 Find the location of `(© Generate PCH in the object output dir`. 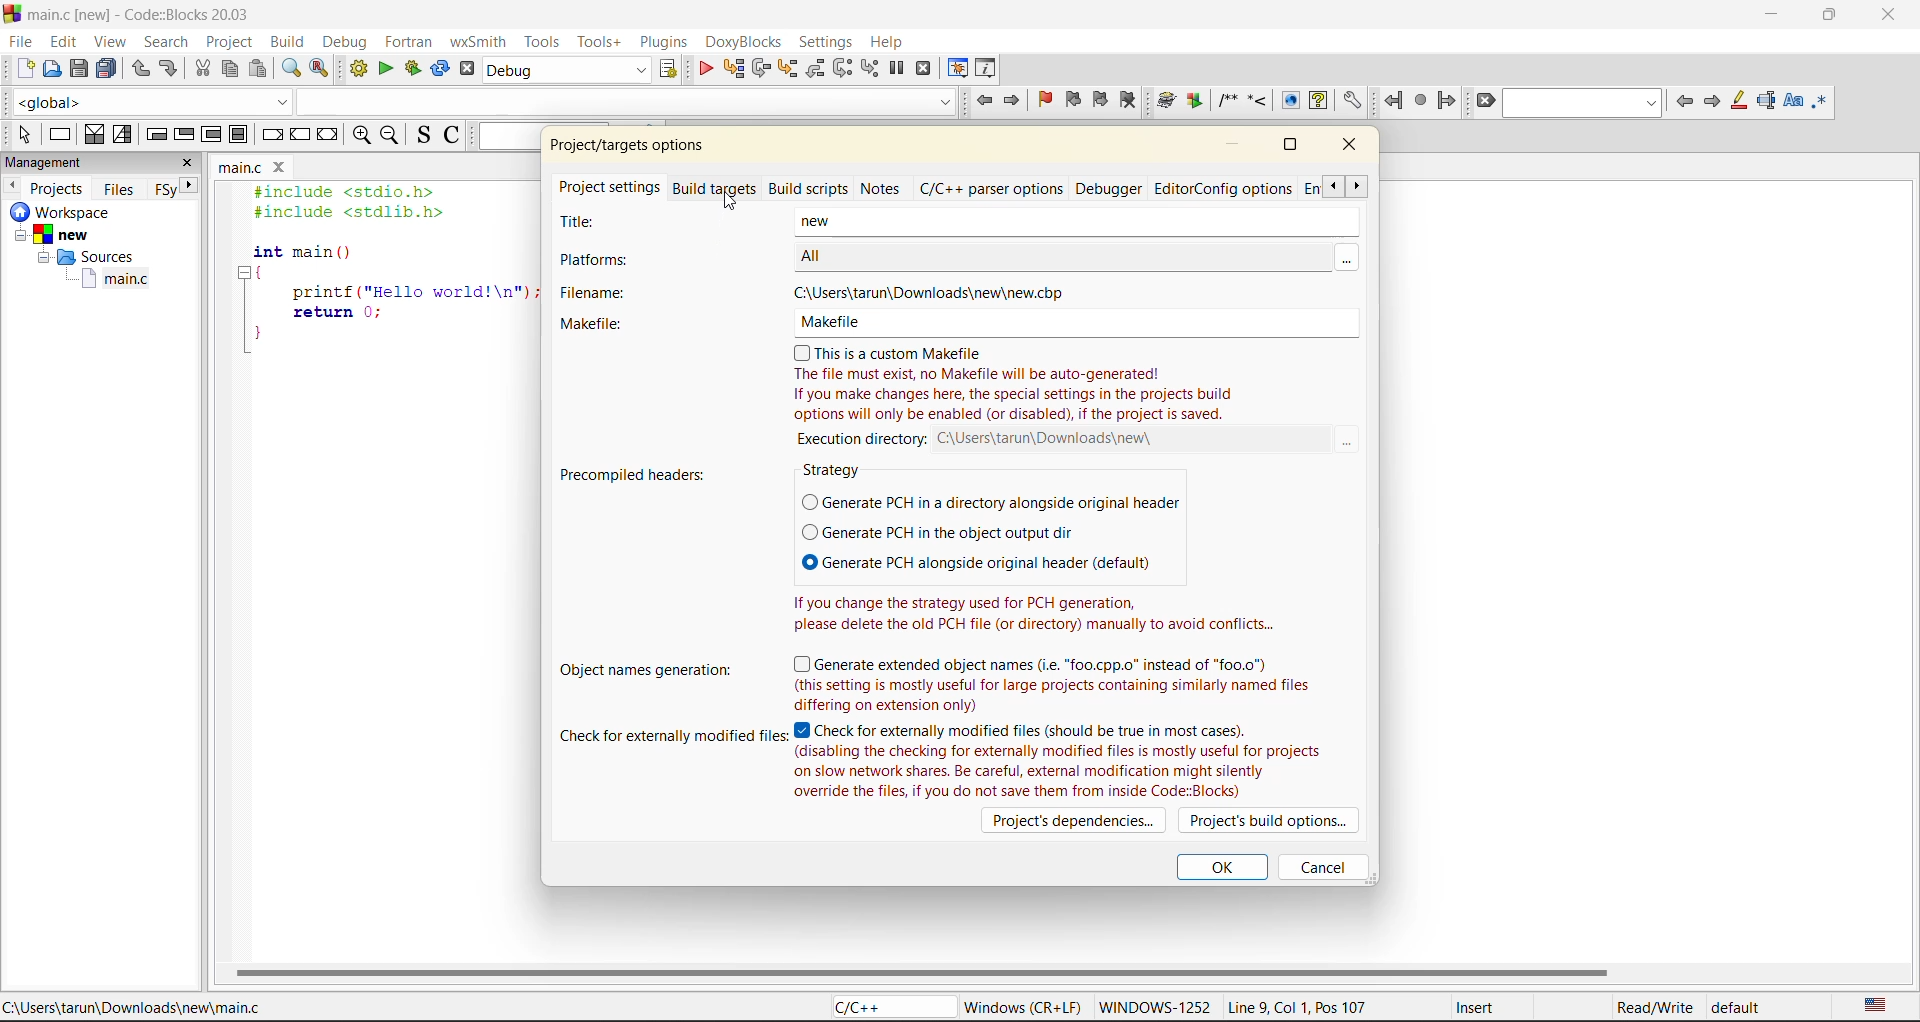

(© Generate PCH in the object output dir is located at coordinates (958, 534).